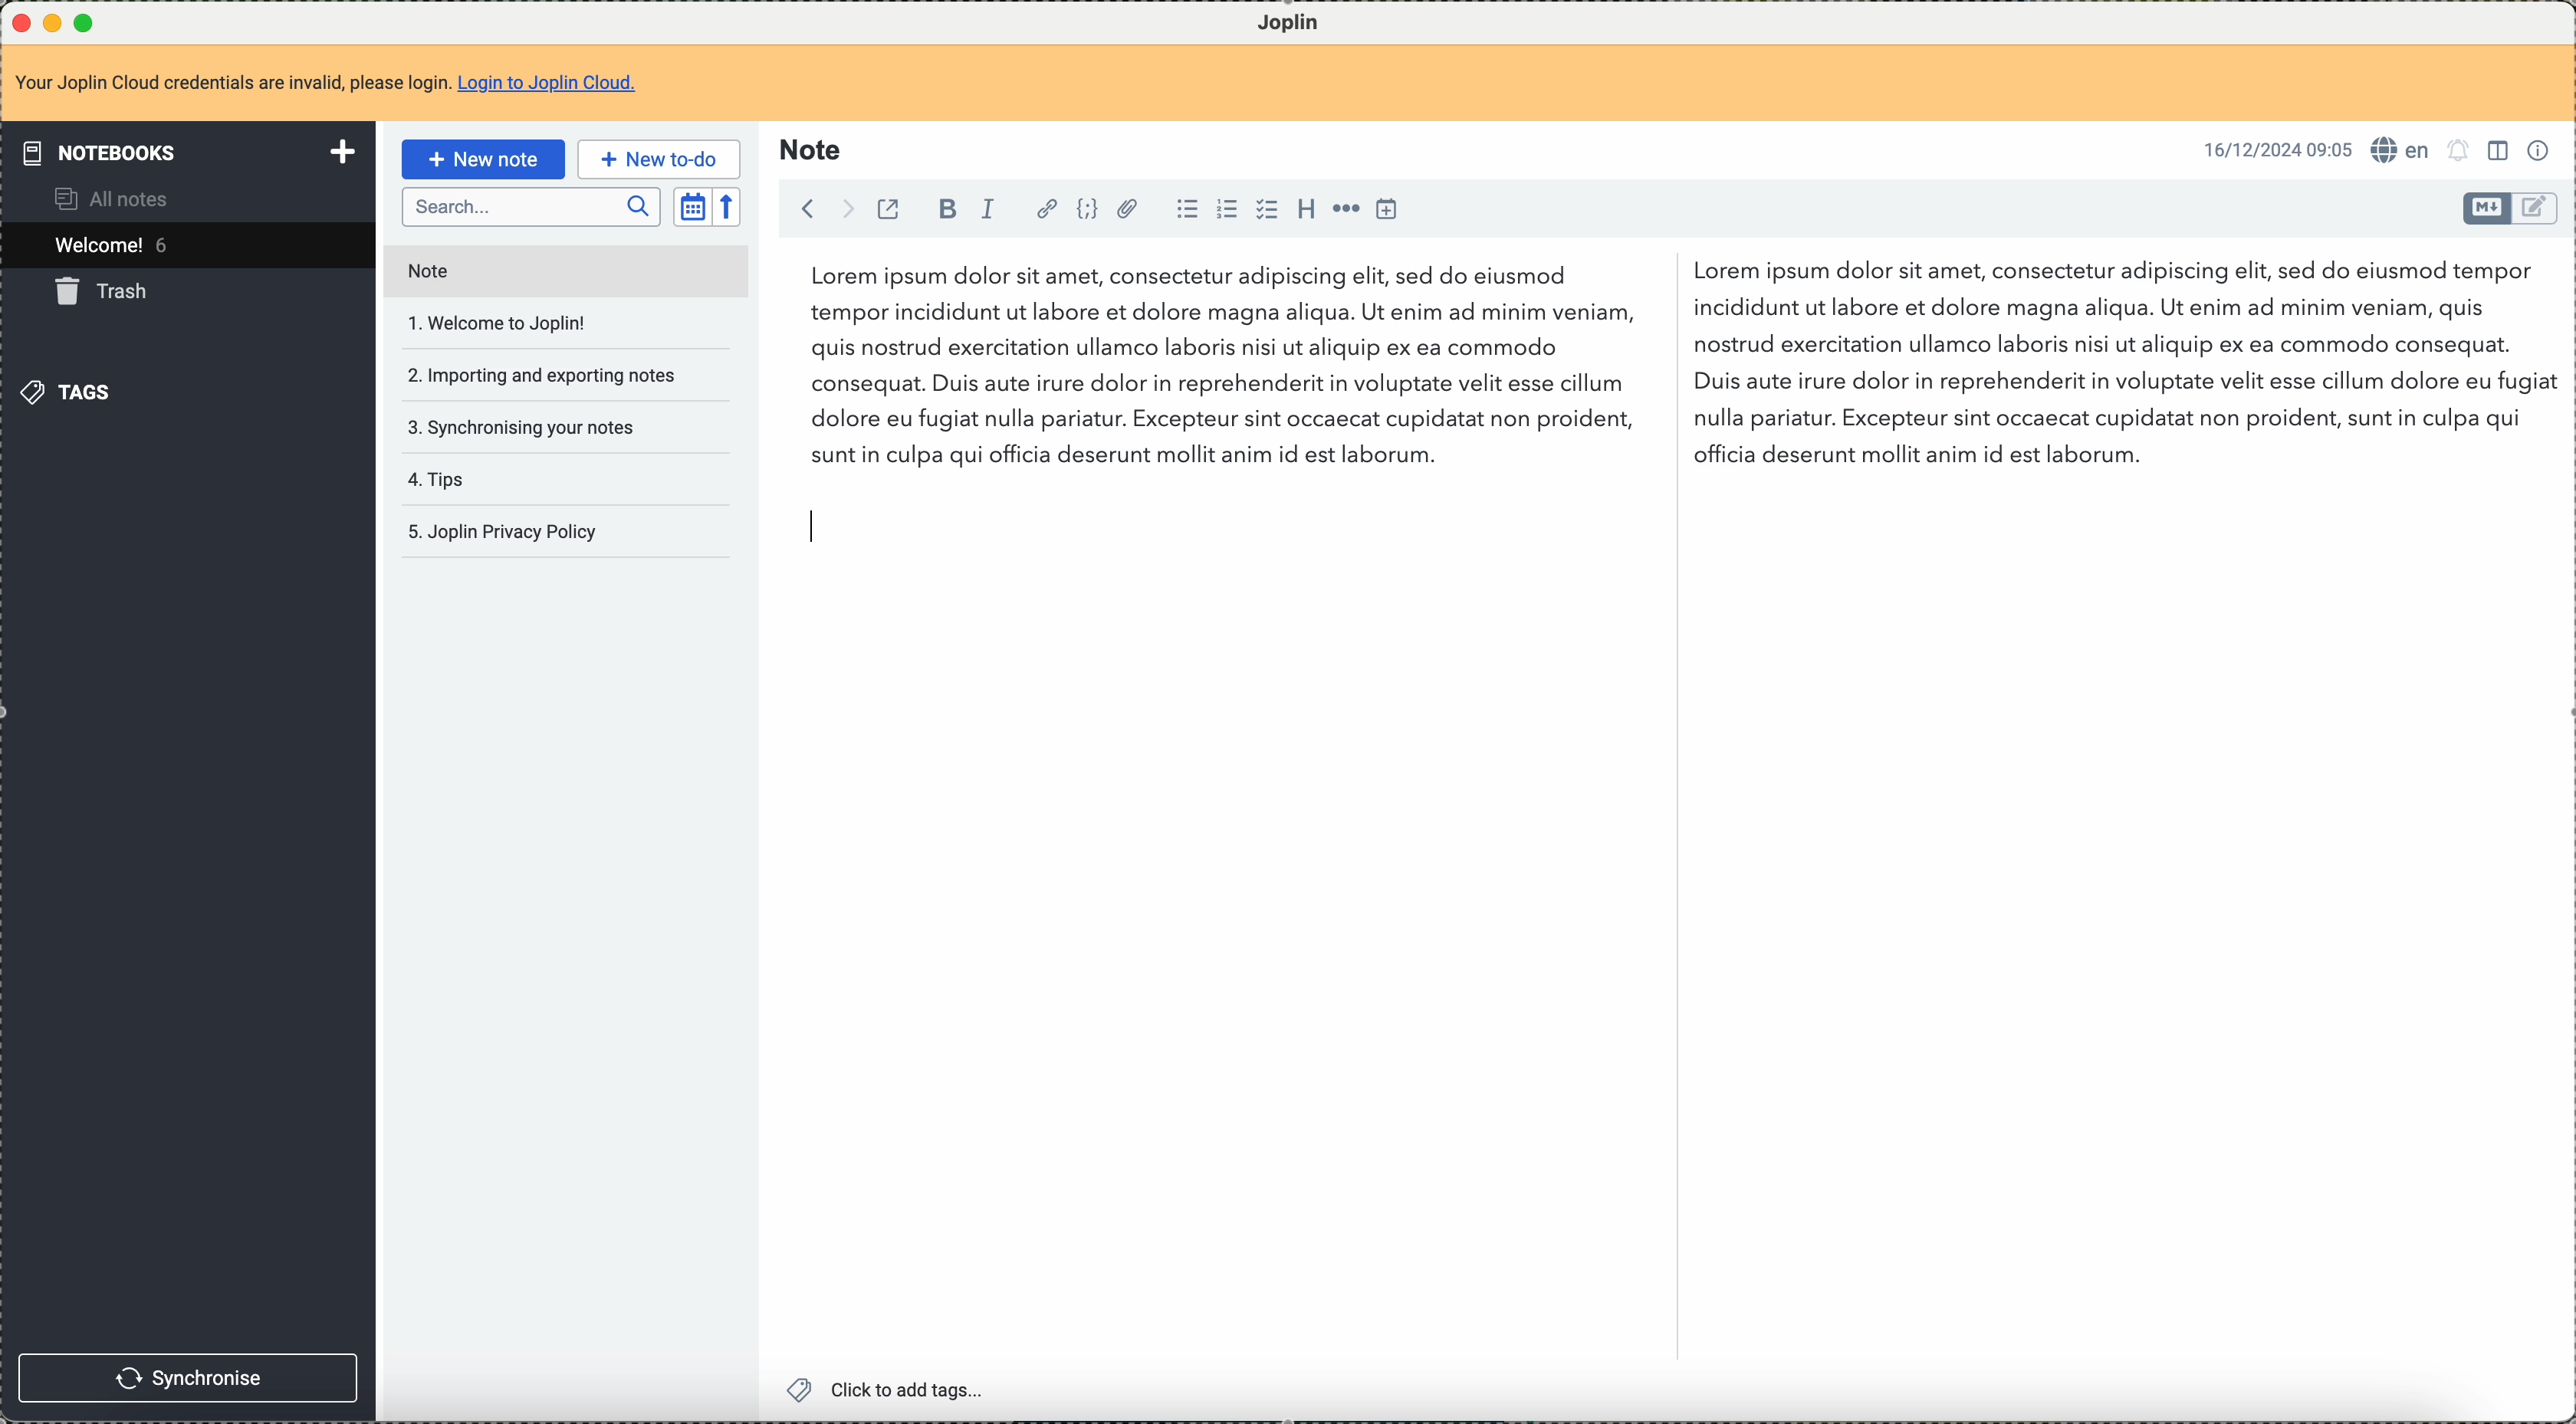  Describe the element at coordinates (2462, 151) in the screenshot. I see `set notifications` at that location.